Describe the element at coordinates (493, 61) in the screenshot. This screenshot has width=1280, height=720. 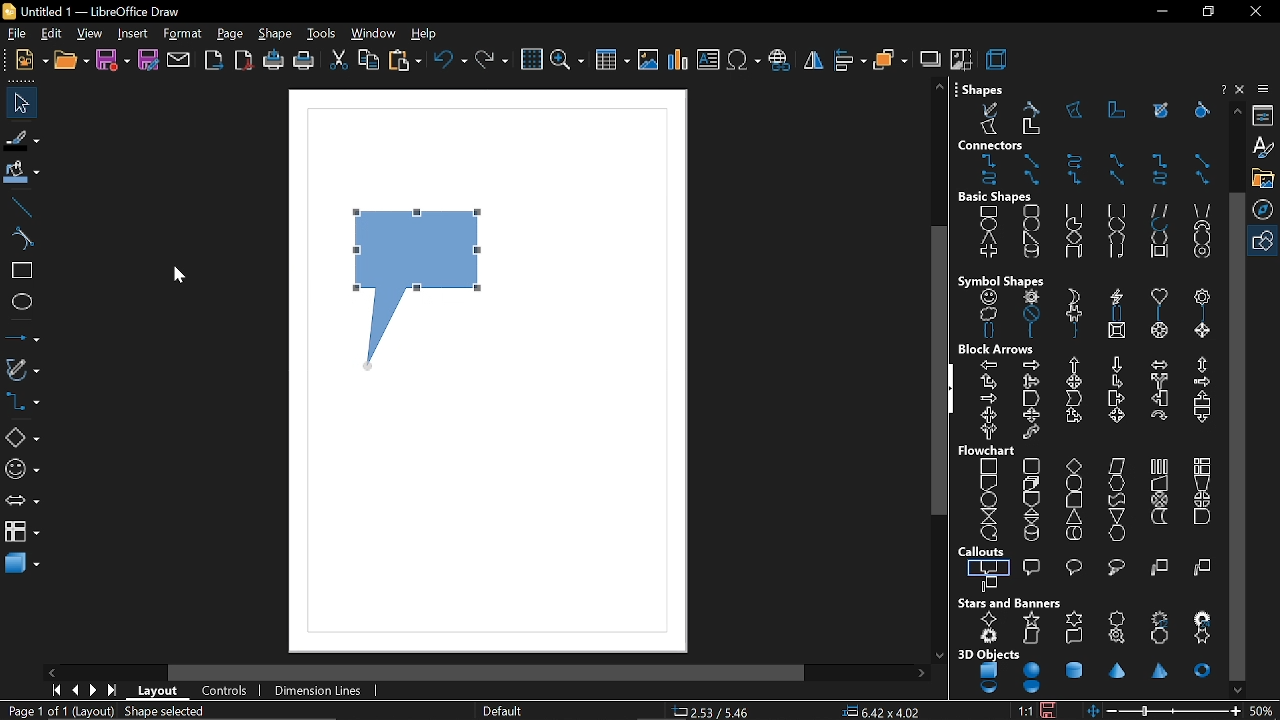
I see `redo` at that location.